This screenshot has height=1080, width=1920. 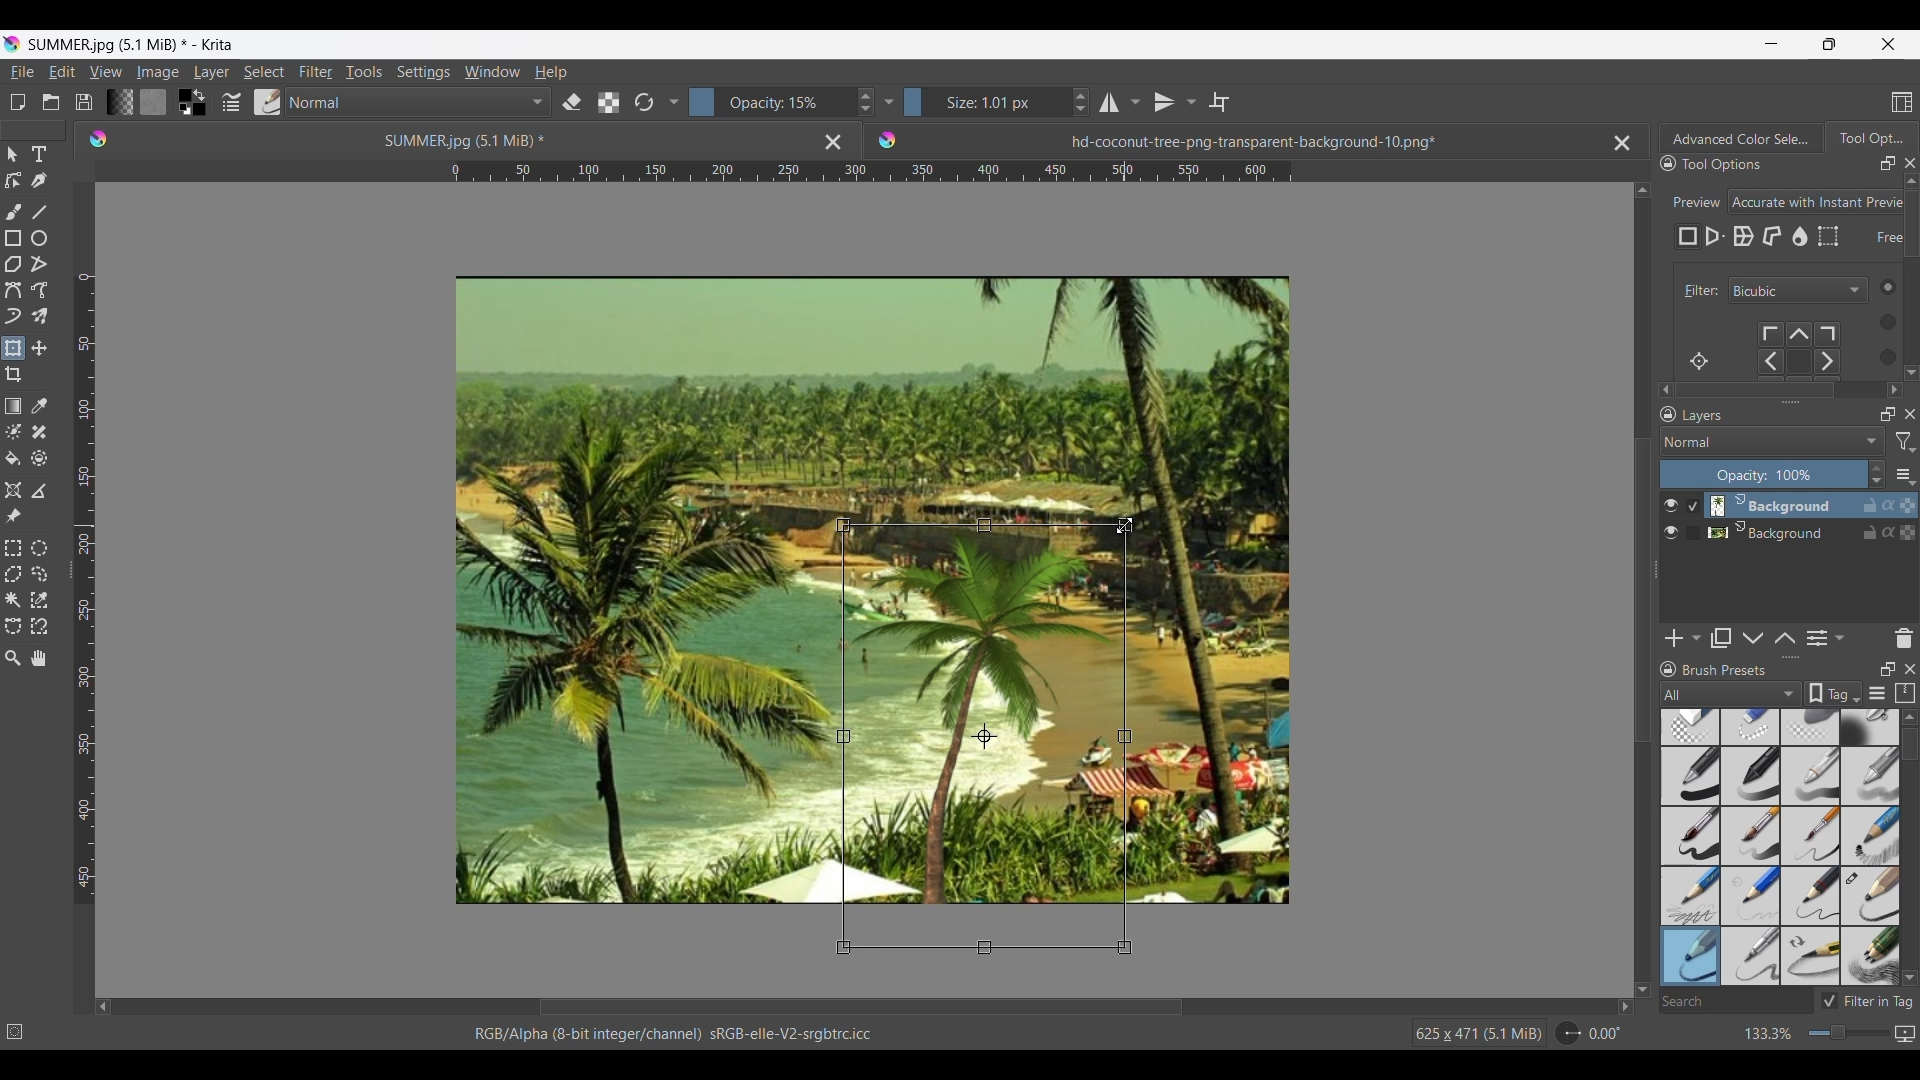 What do you see at coordinates (1774, 530) in the screenshot?
I see `Background` at bounding box center [1774, 530].